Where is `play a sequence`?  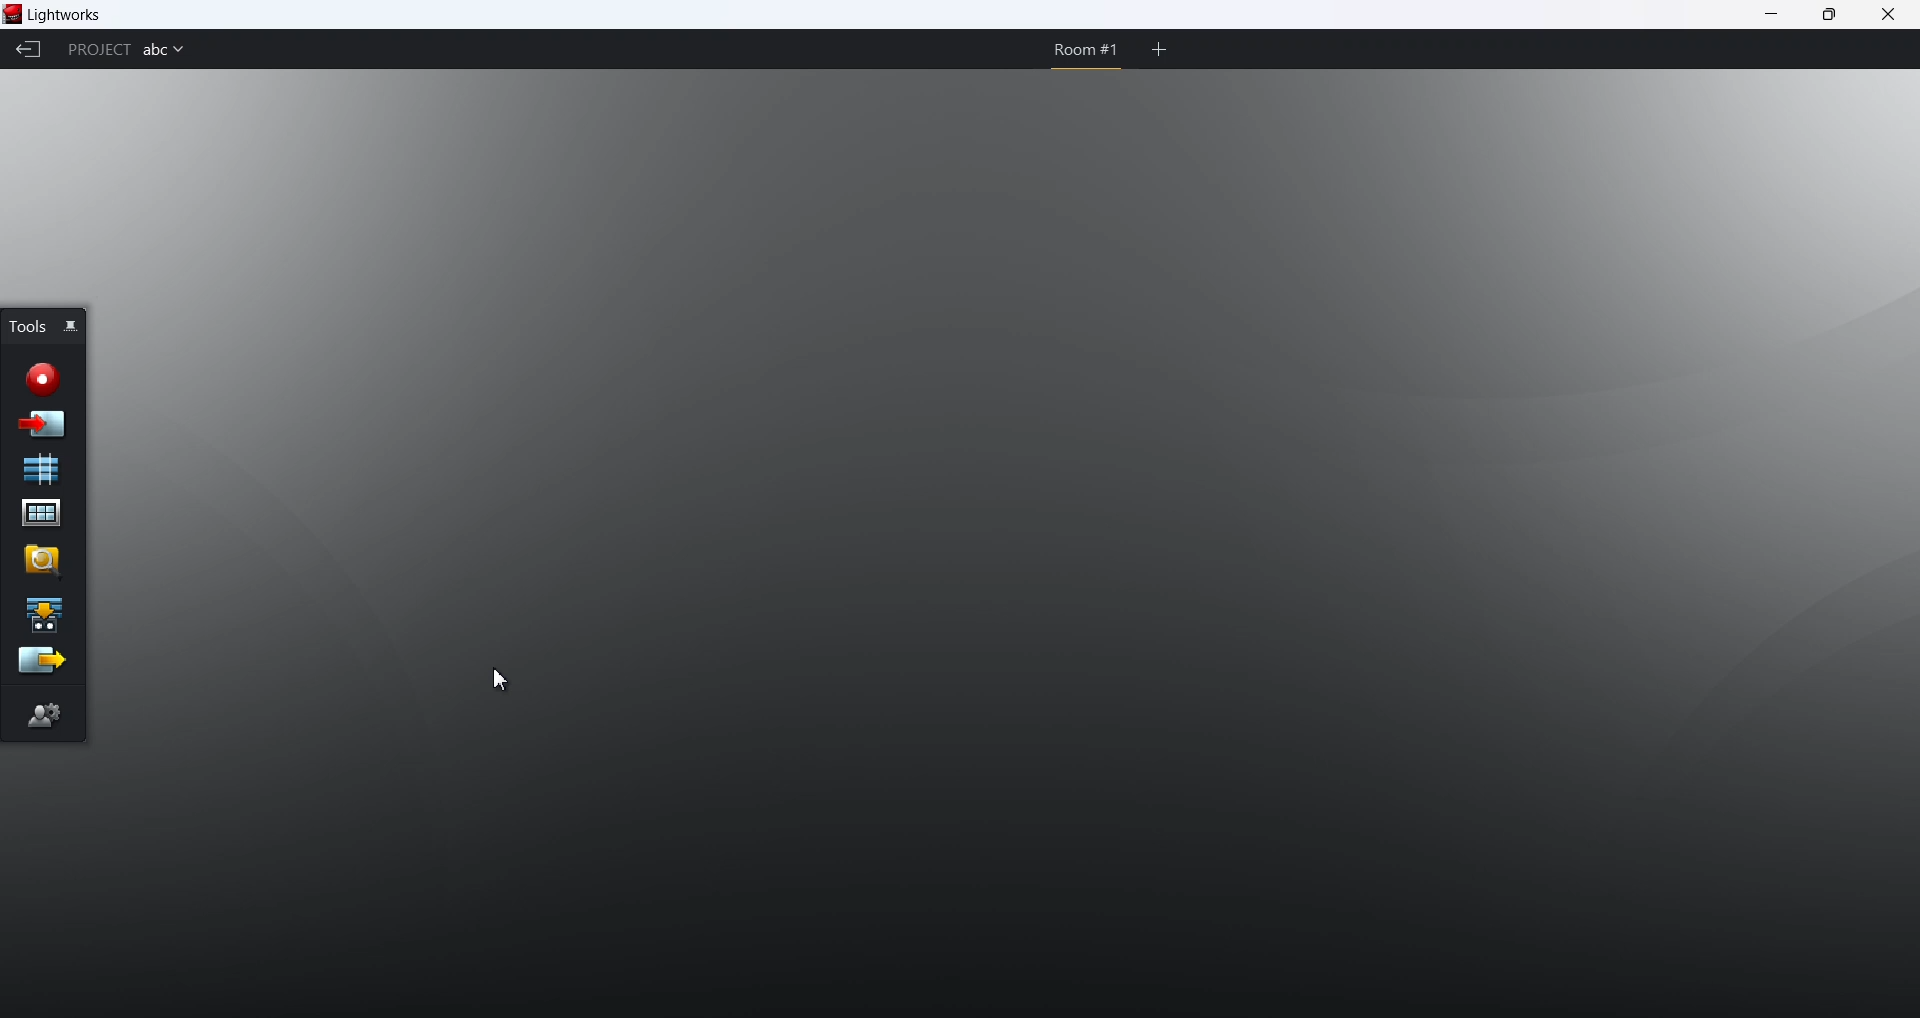
play a sequence is located at coordinates (43, 613).